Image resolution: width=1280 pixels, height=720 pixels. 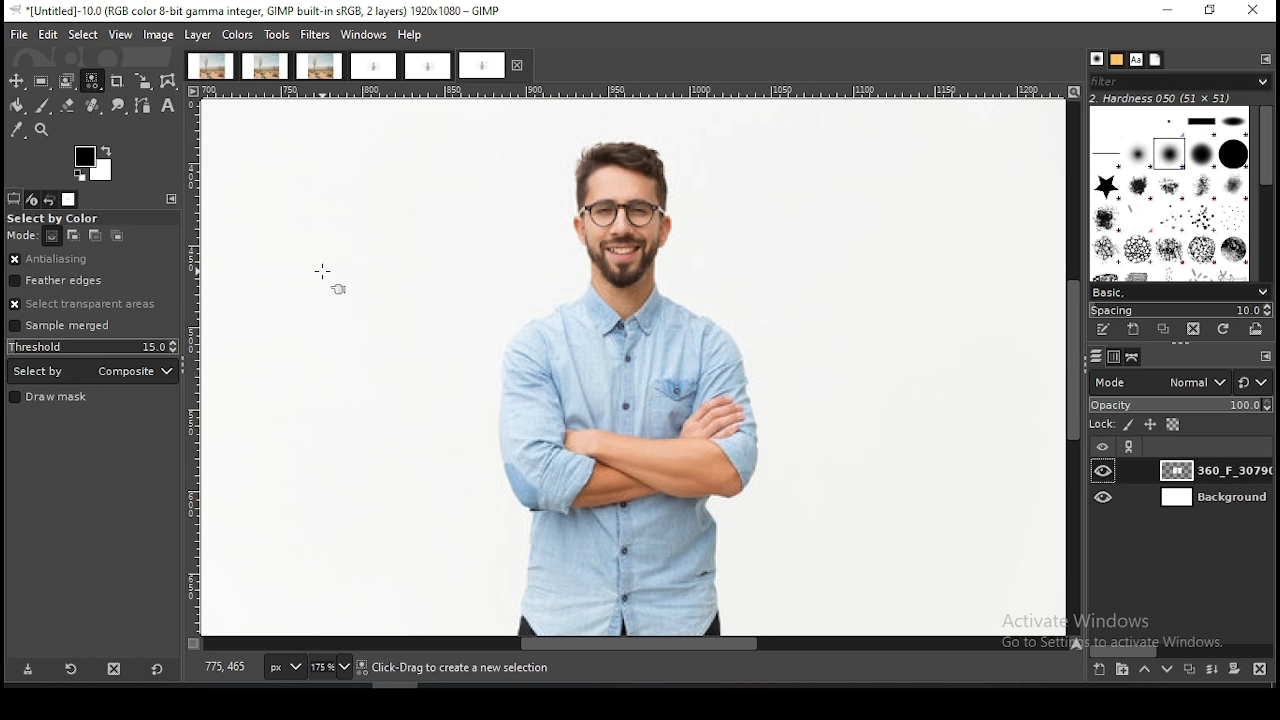 What do you see at coordinates (52, 237) in the screenshot?
I see `replace the current selection` at bounding box center [52, 237].